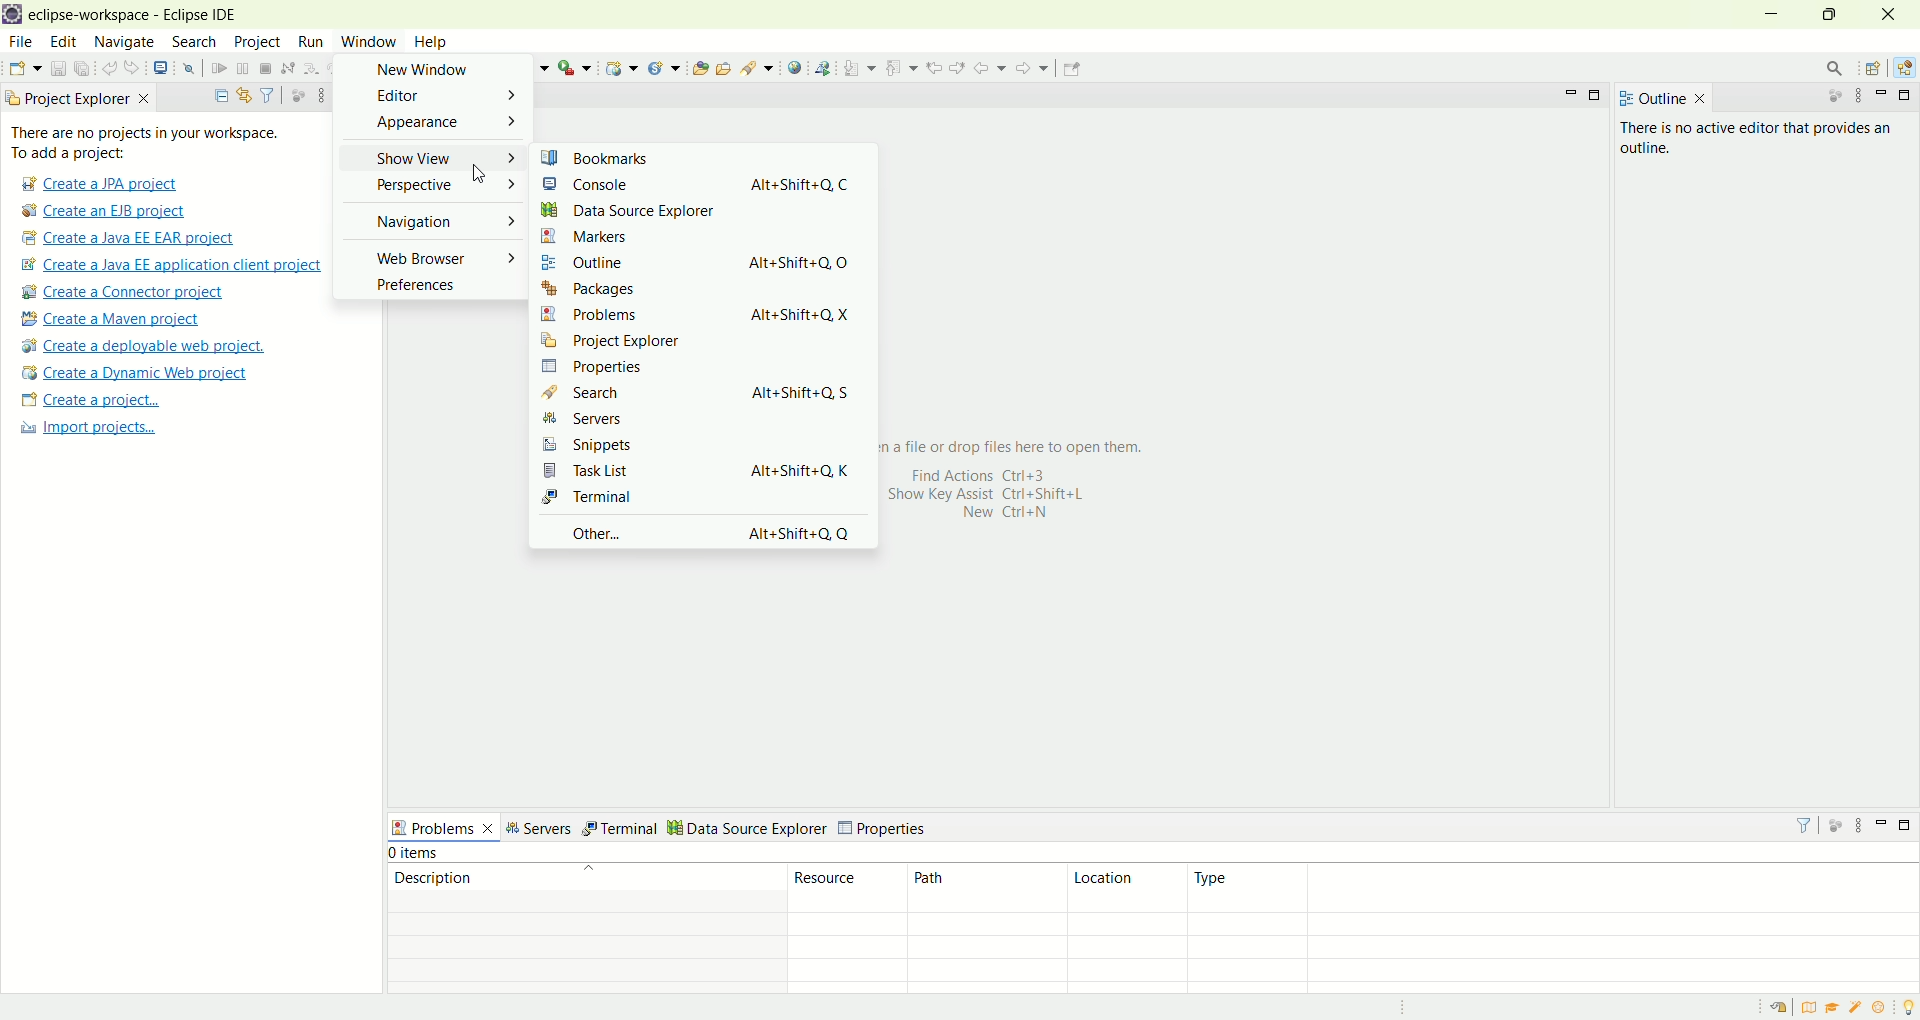 This screenshot has height=1020, width=1920. What do you see at coordinates (435, 289) in the screenshot?
I see `preferences` at bounding box center [435, 289].